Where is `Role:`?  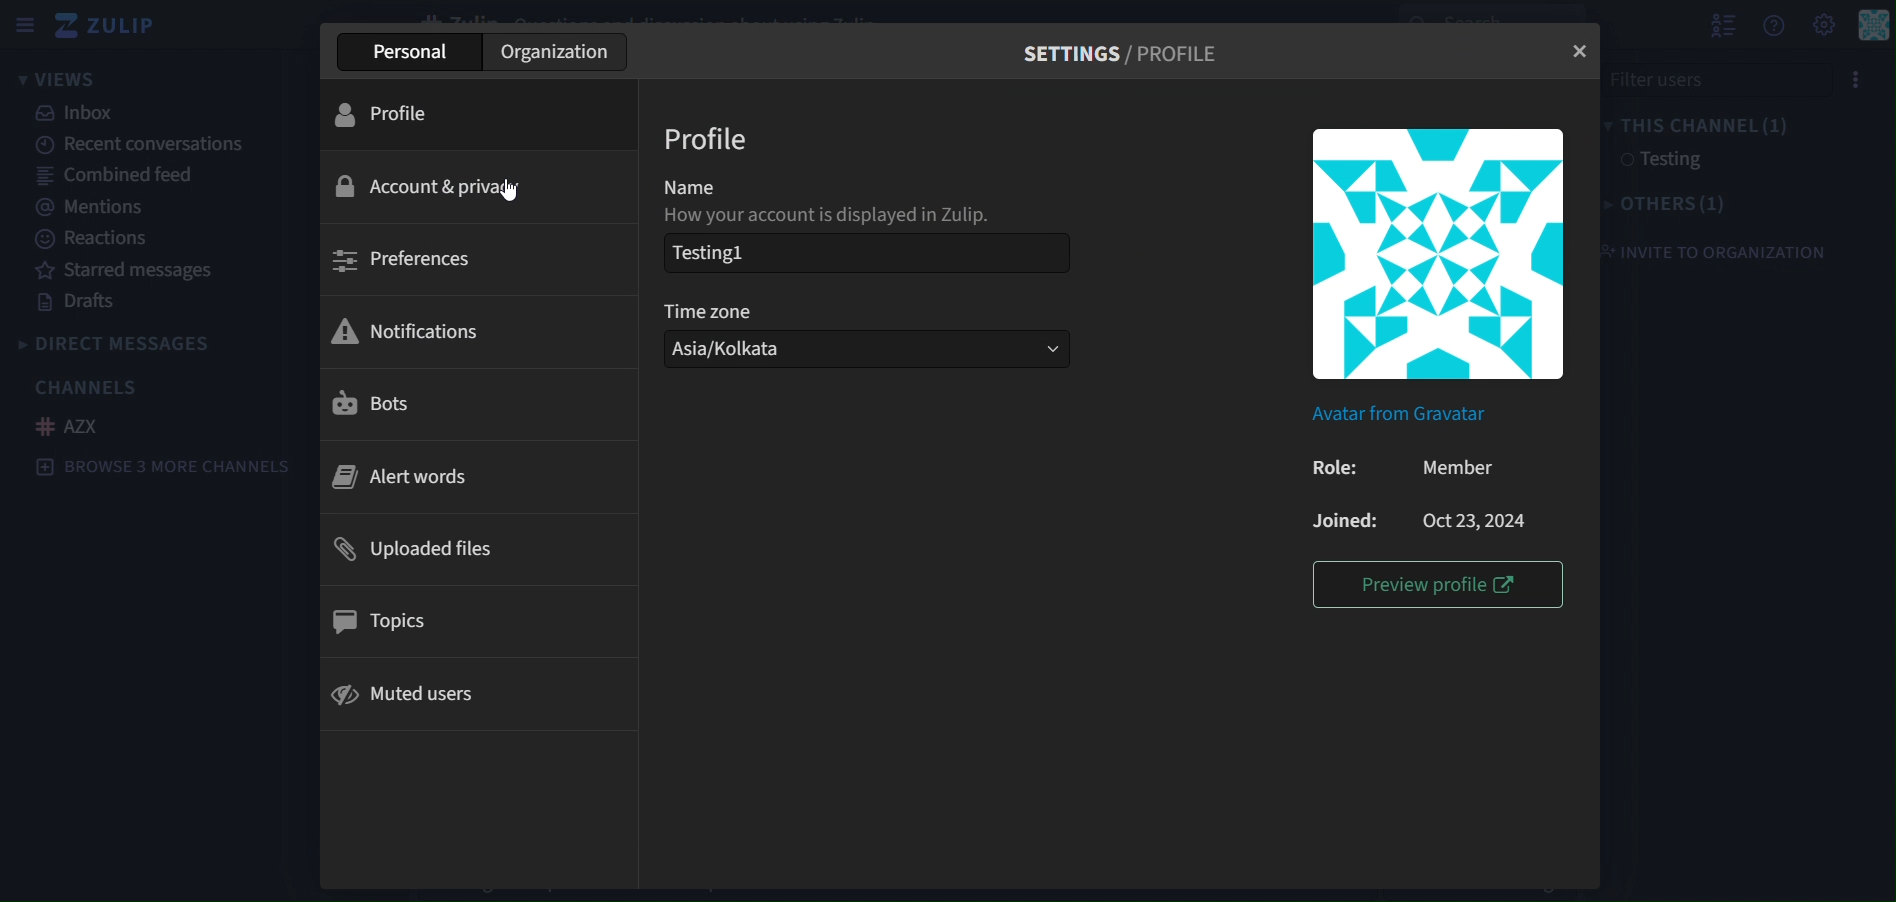
Role: is located at coordinates (1333, 467).